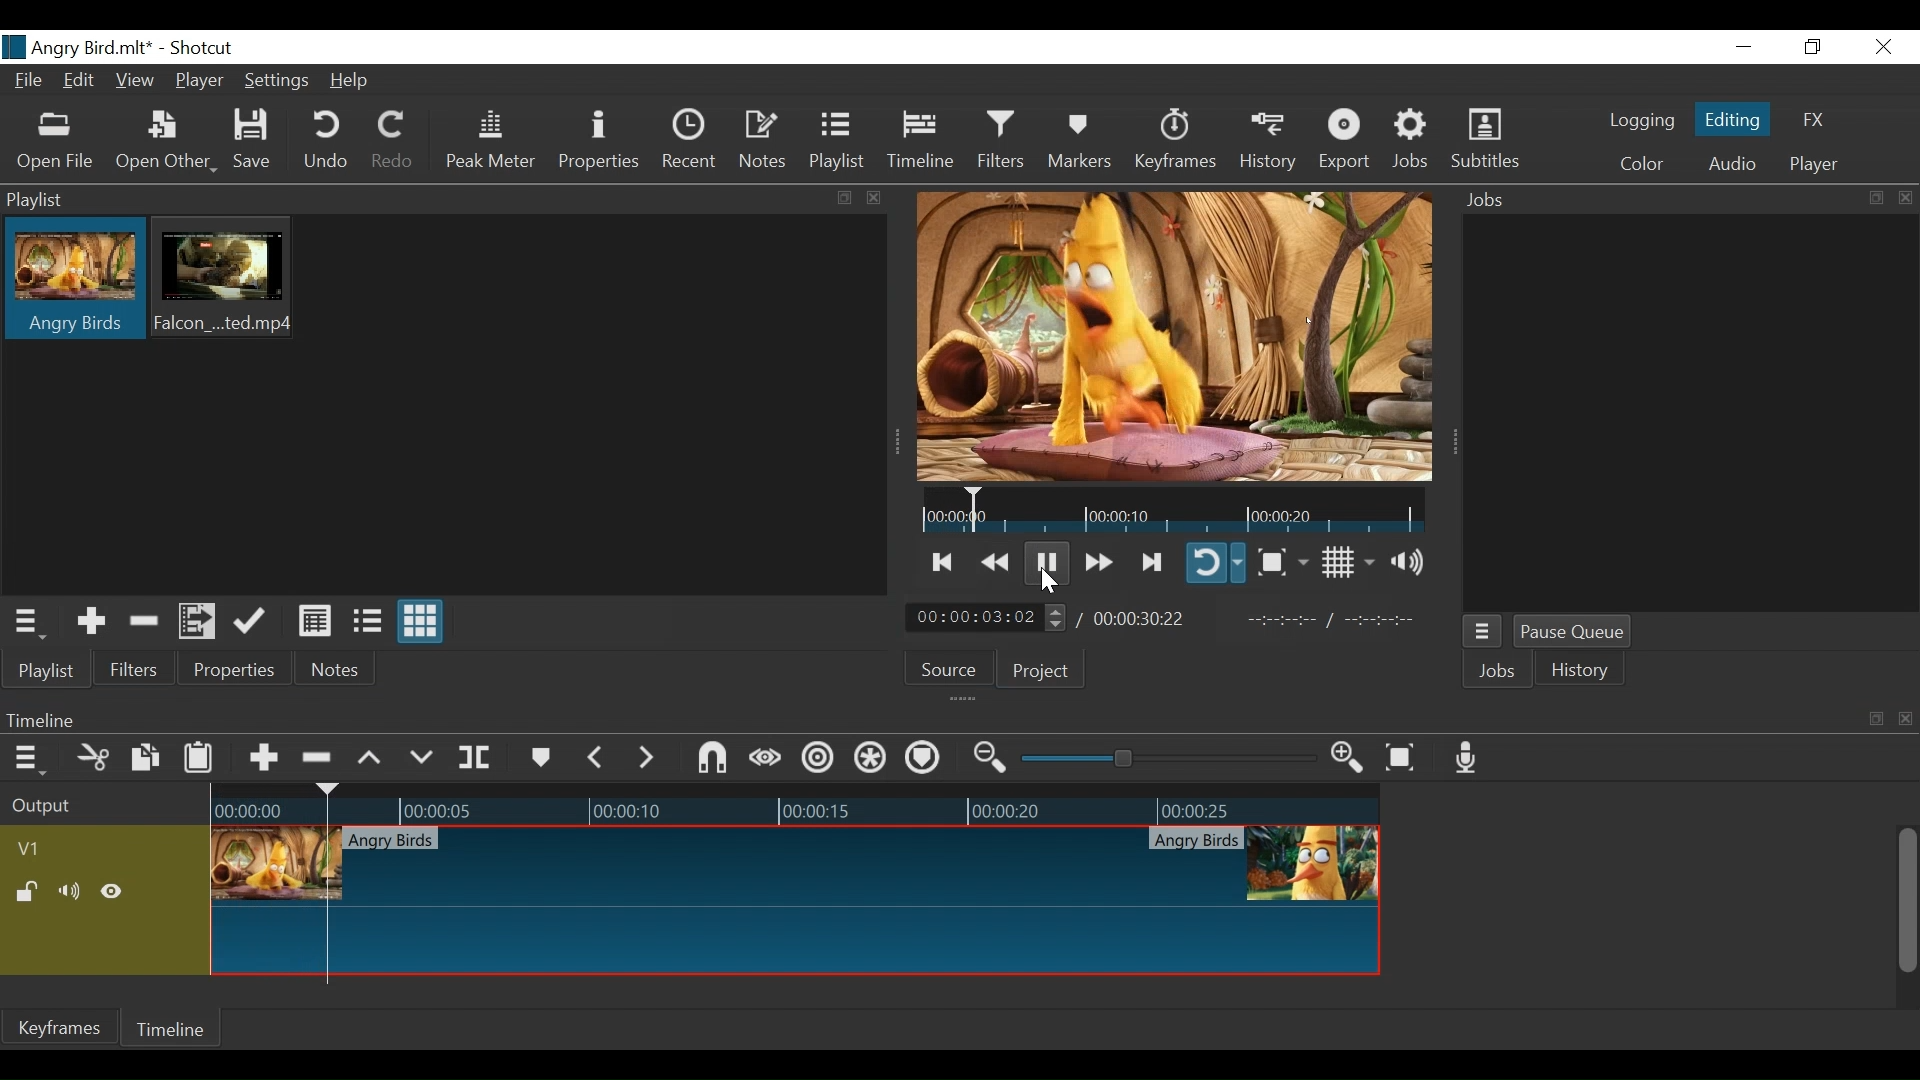  I want to click on Append, so click(265, 755).